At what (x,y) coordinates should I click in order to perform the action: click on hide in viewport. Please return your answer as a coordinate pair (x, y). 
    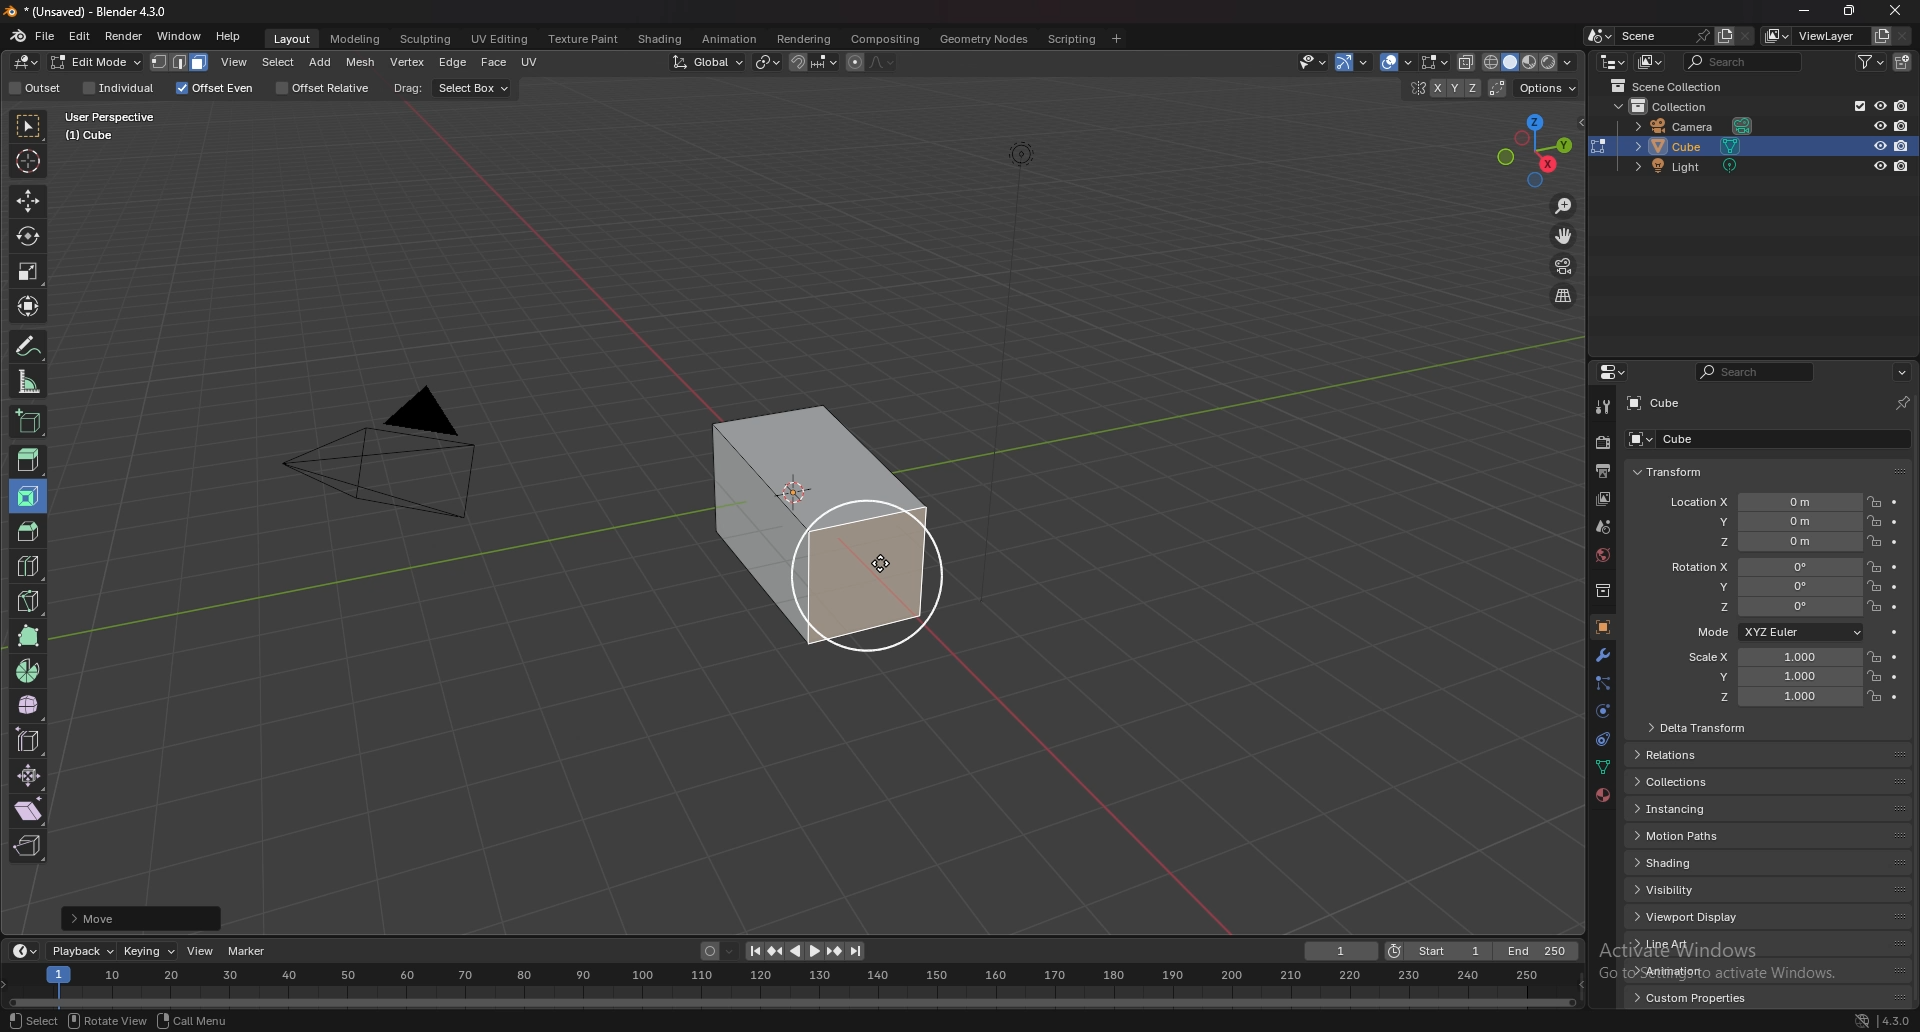
    Looking at the image, I should click on (1879, 123).